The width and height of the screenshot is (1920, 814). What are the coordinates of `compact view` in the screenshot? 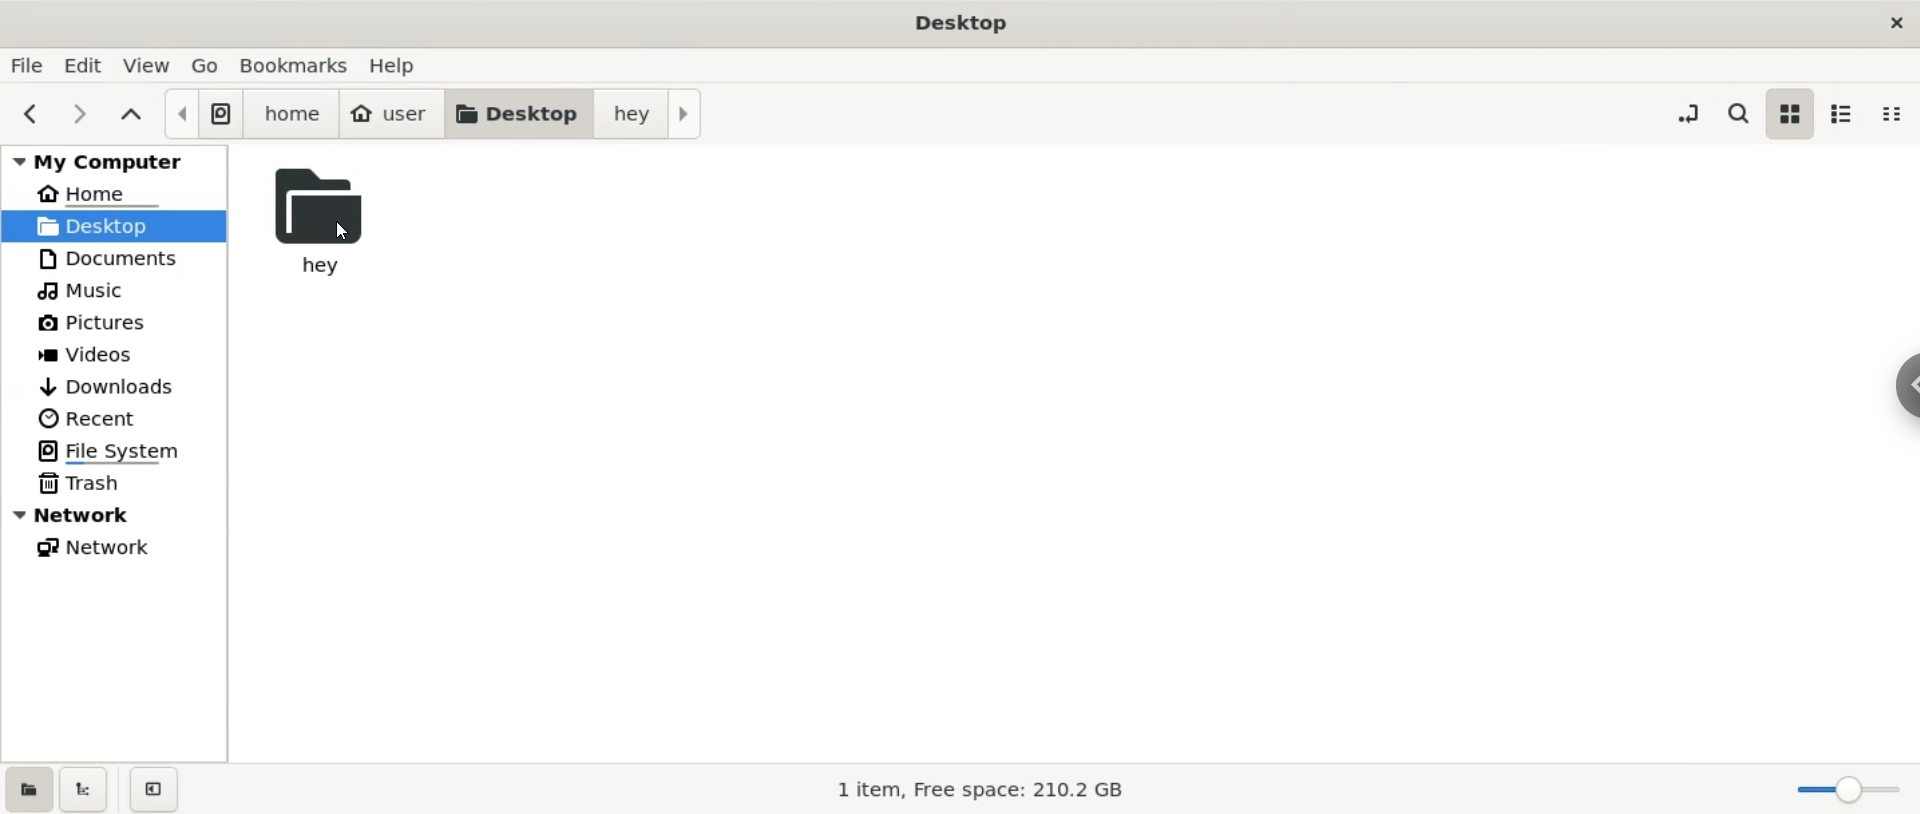 It's located at (1898, 113).